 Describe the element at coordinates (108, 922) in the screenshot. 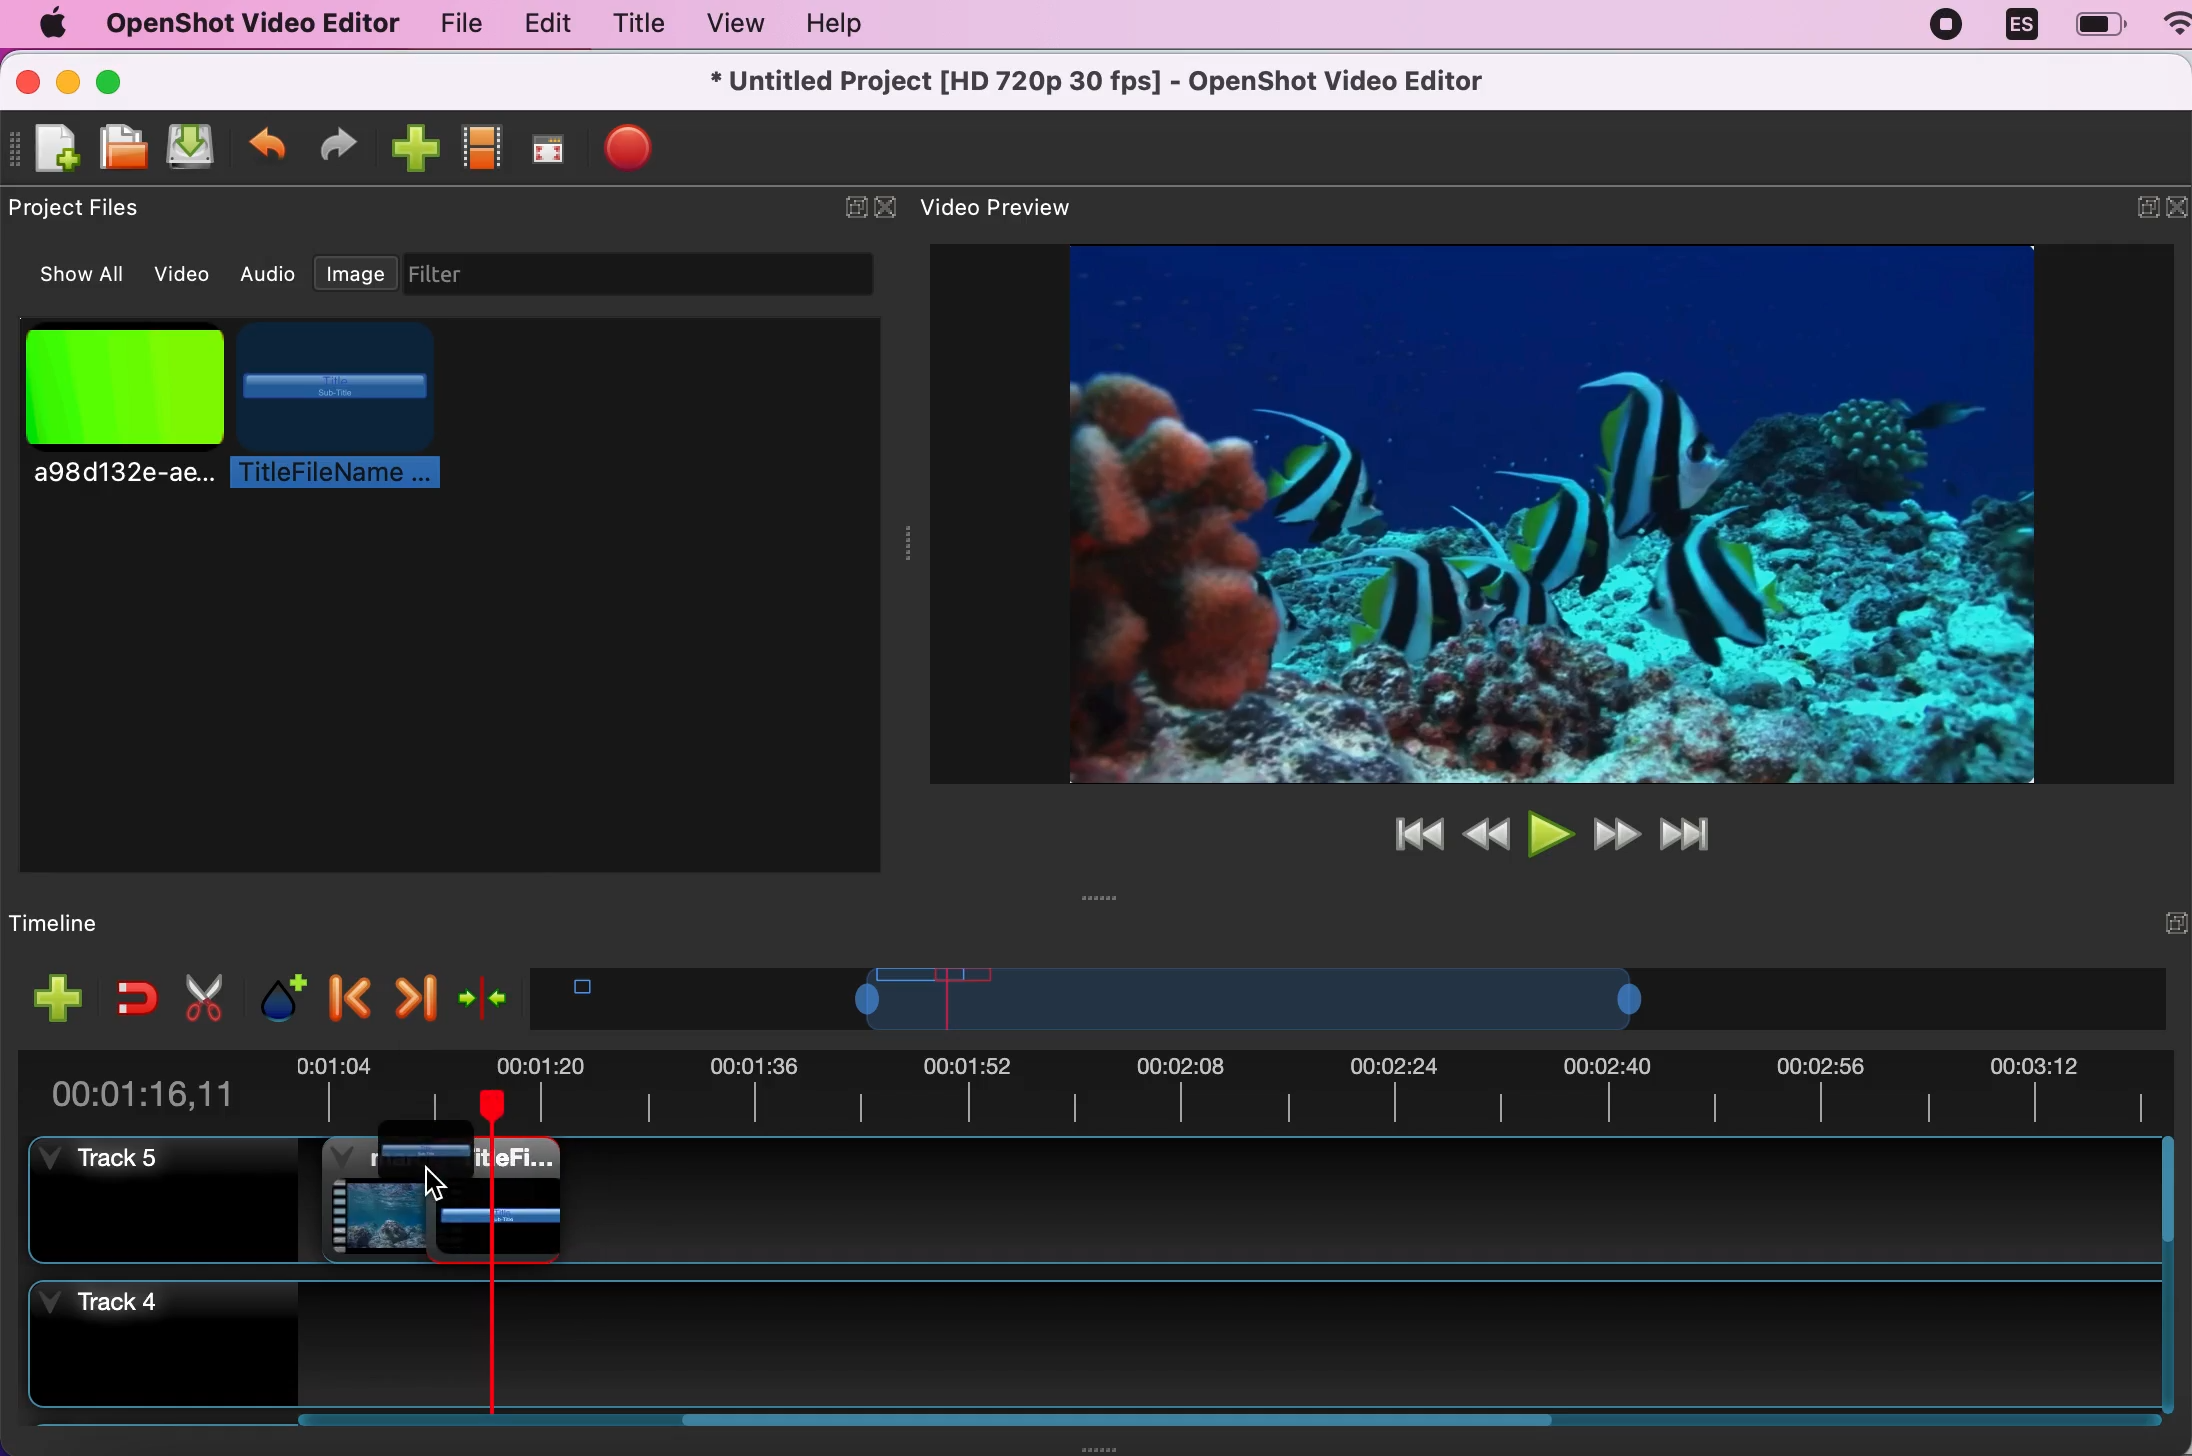

I see `timeline` at that location.